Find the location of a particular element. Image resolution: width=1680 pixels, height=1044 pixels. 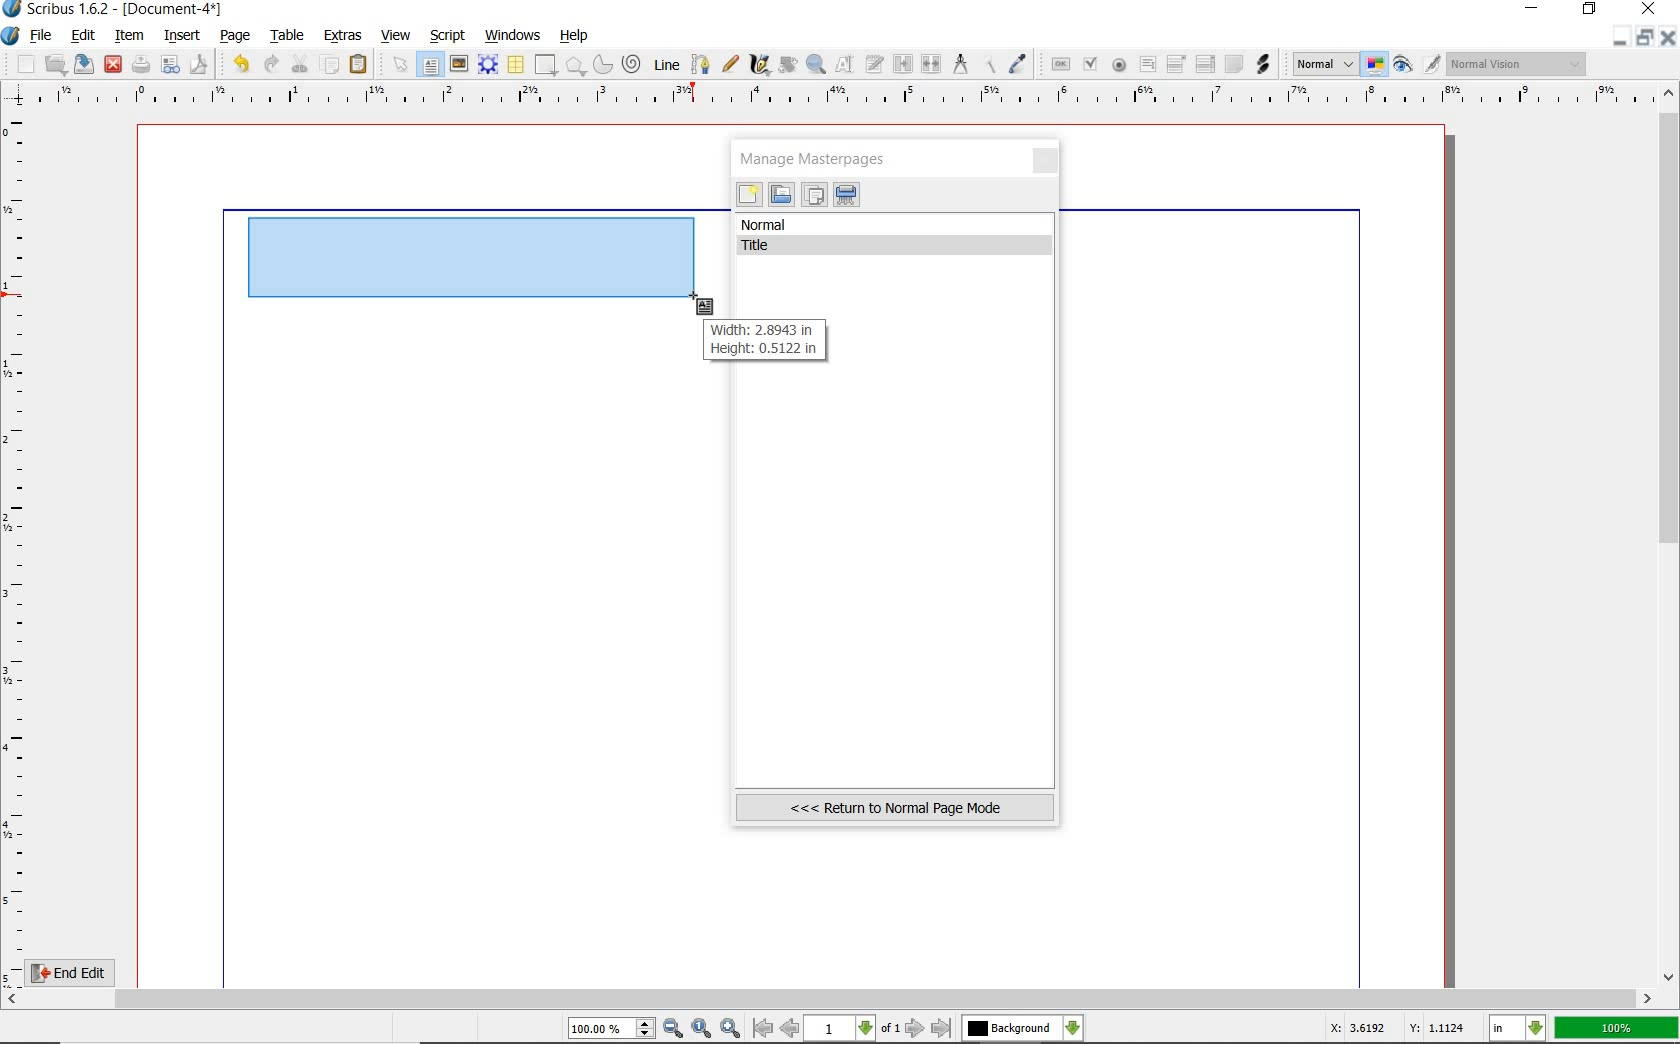

minimize is located at coordinates (1622, 37).